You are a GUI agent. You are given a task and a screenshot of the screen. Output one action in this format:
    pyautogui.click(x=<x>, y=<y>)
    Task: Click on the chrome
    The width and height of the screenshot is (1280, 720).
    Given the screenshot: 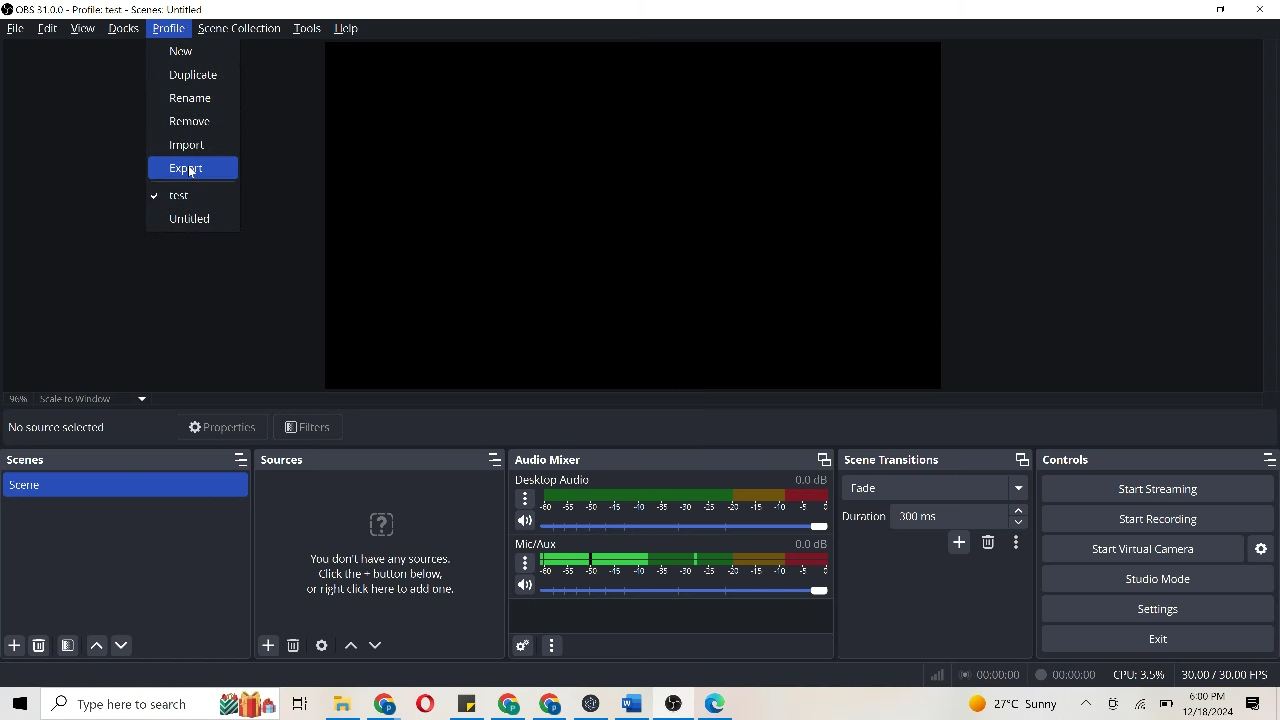 What is the action you would take?
    pyautogui.click(x=389, y=704)
    